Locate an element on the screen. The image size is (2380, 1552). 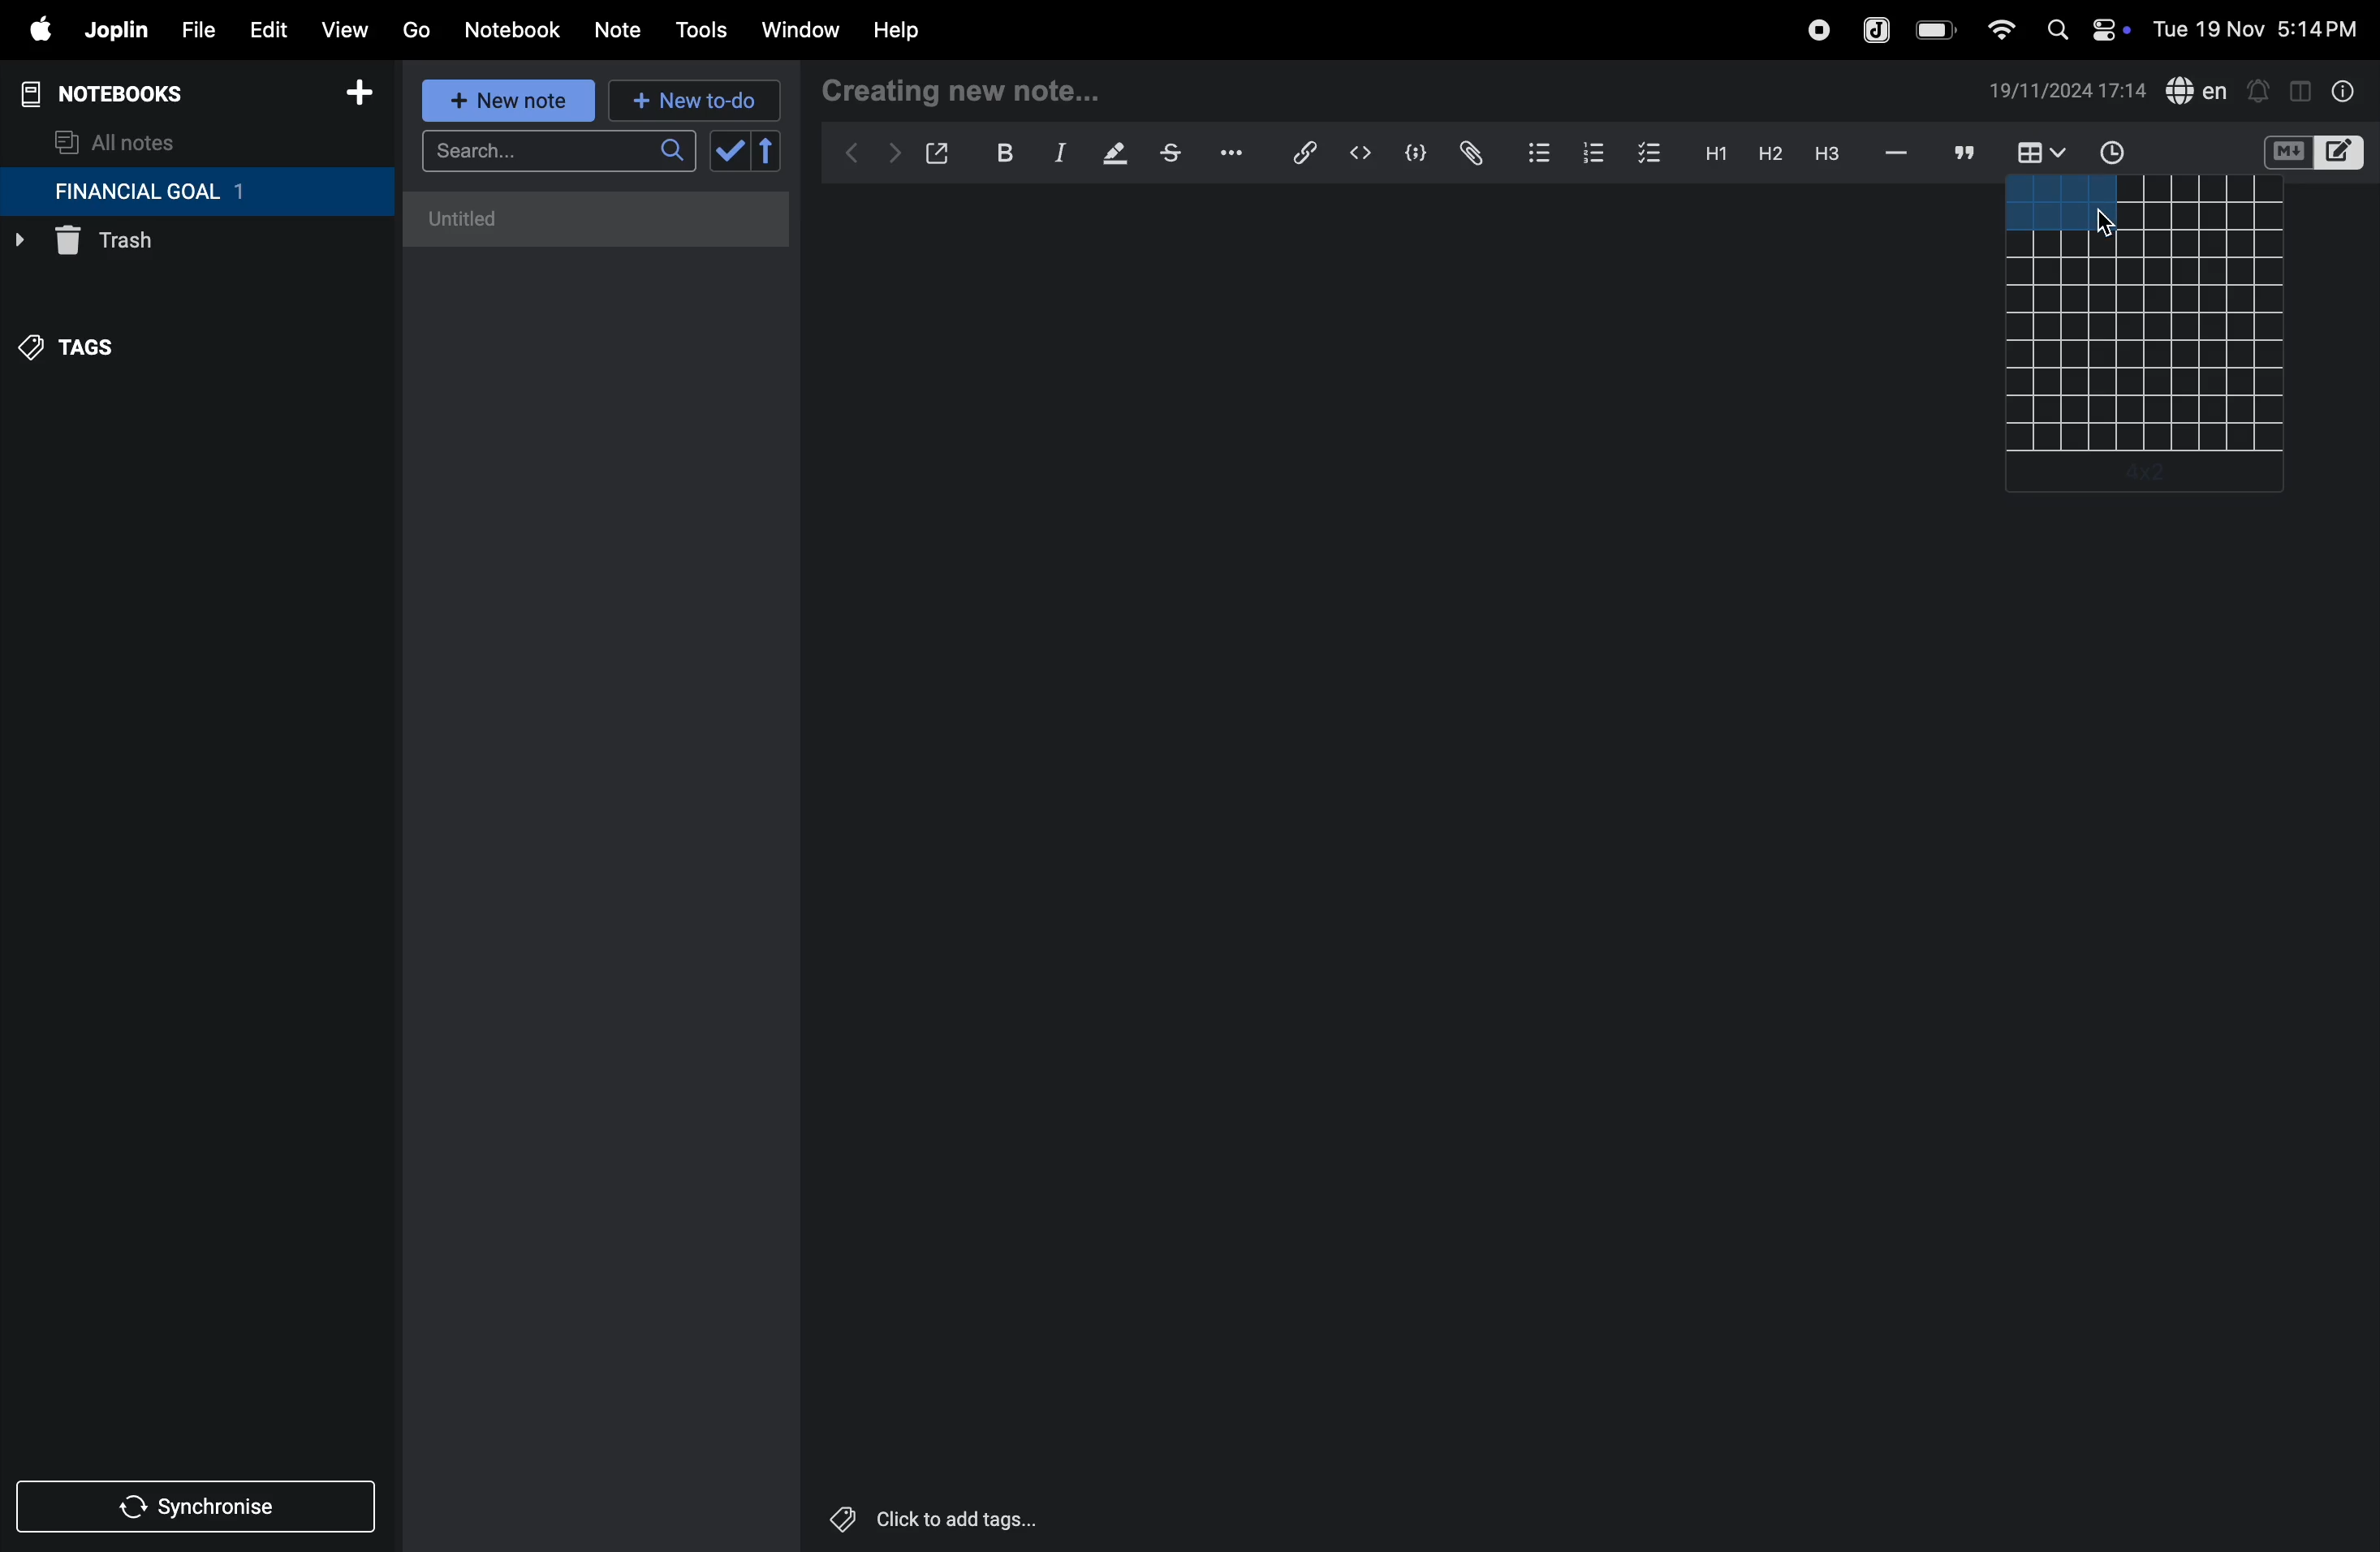
file is located at coordinates (191, 27).